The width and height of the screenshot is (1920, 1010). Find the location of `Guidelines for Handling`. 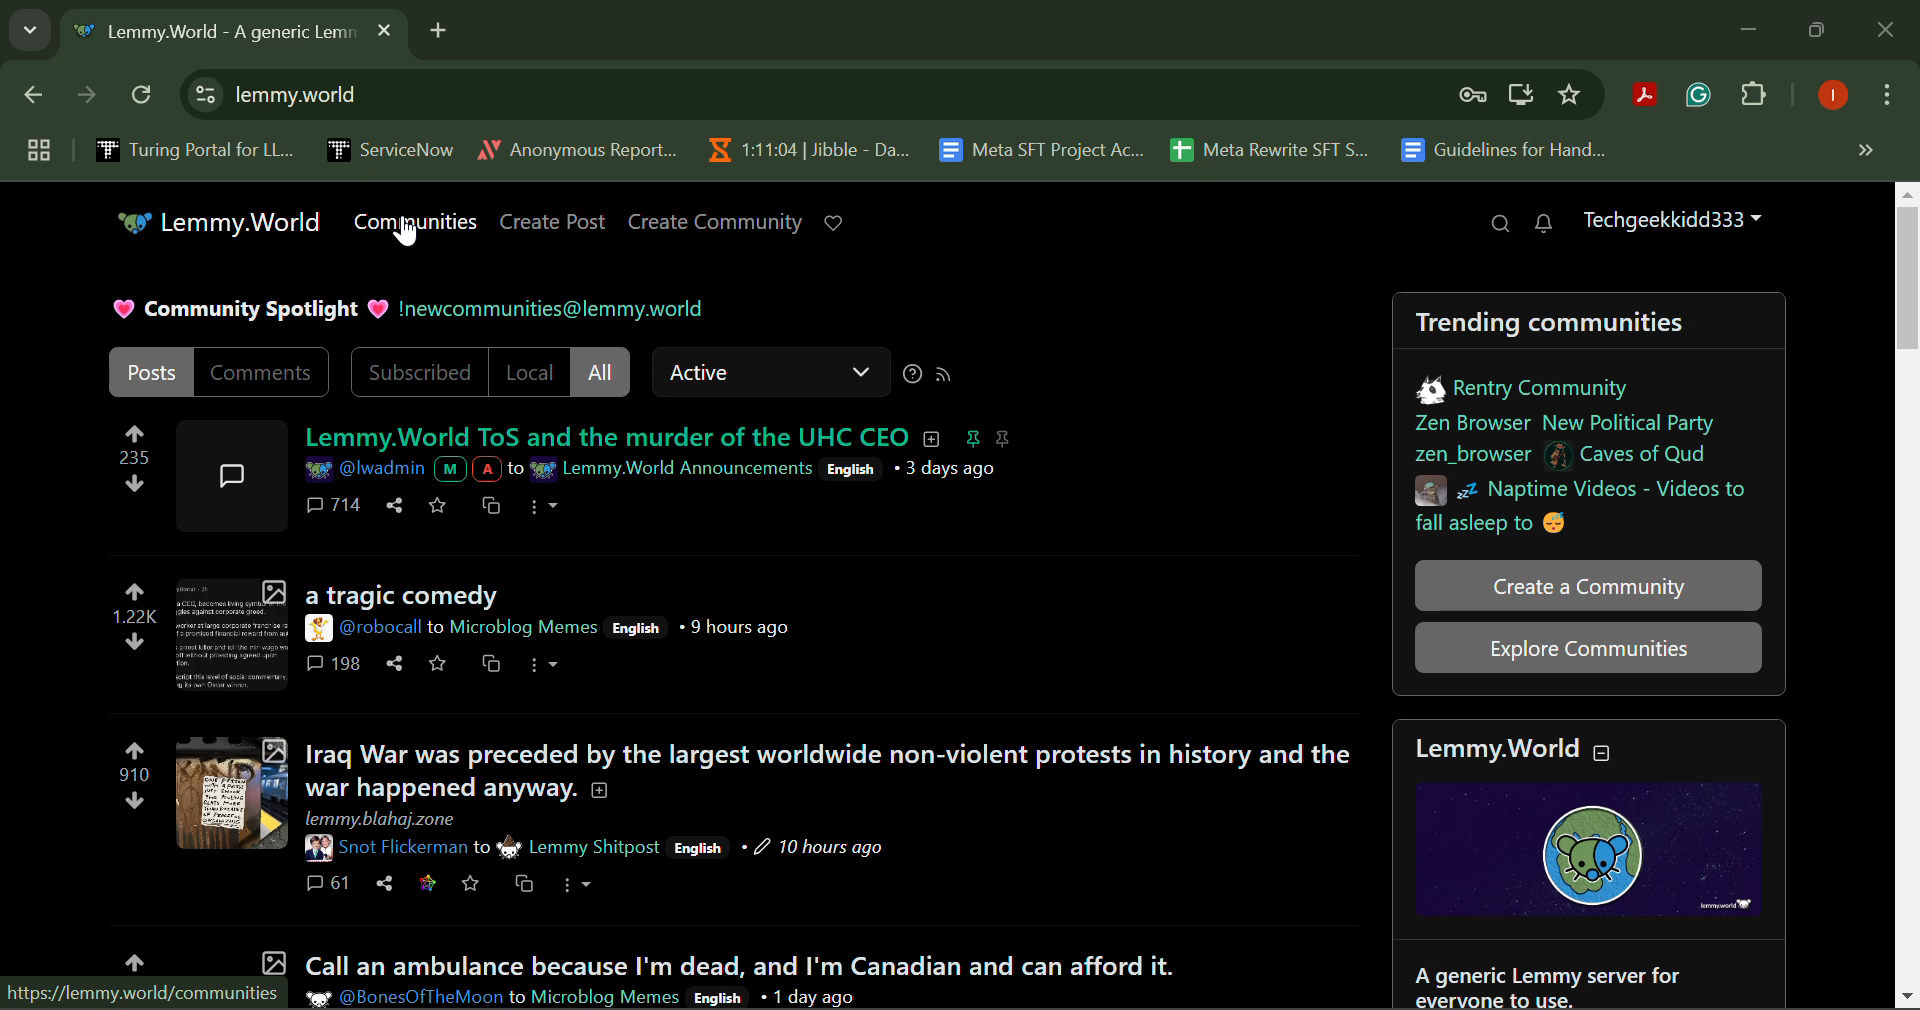

Guidelines for Handling is located at coordinates (1506, 150).